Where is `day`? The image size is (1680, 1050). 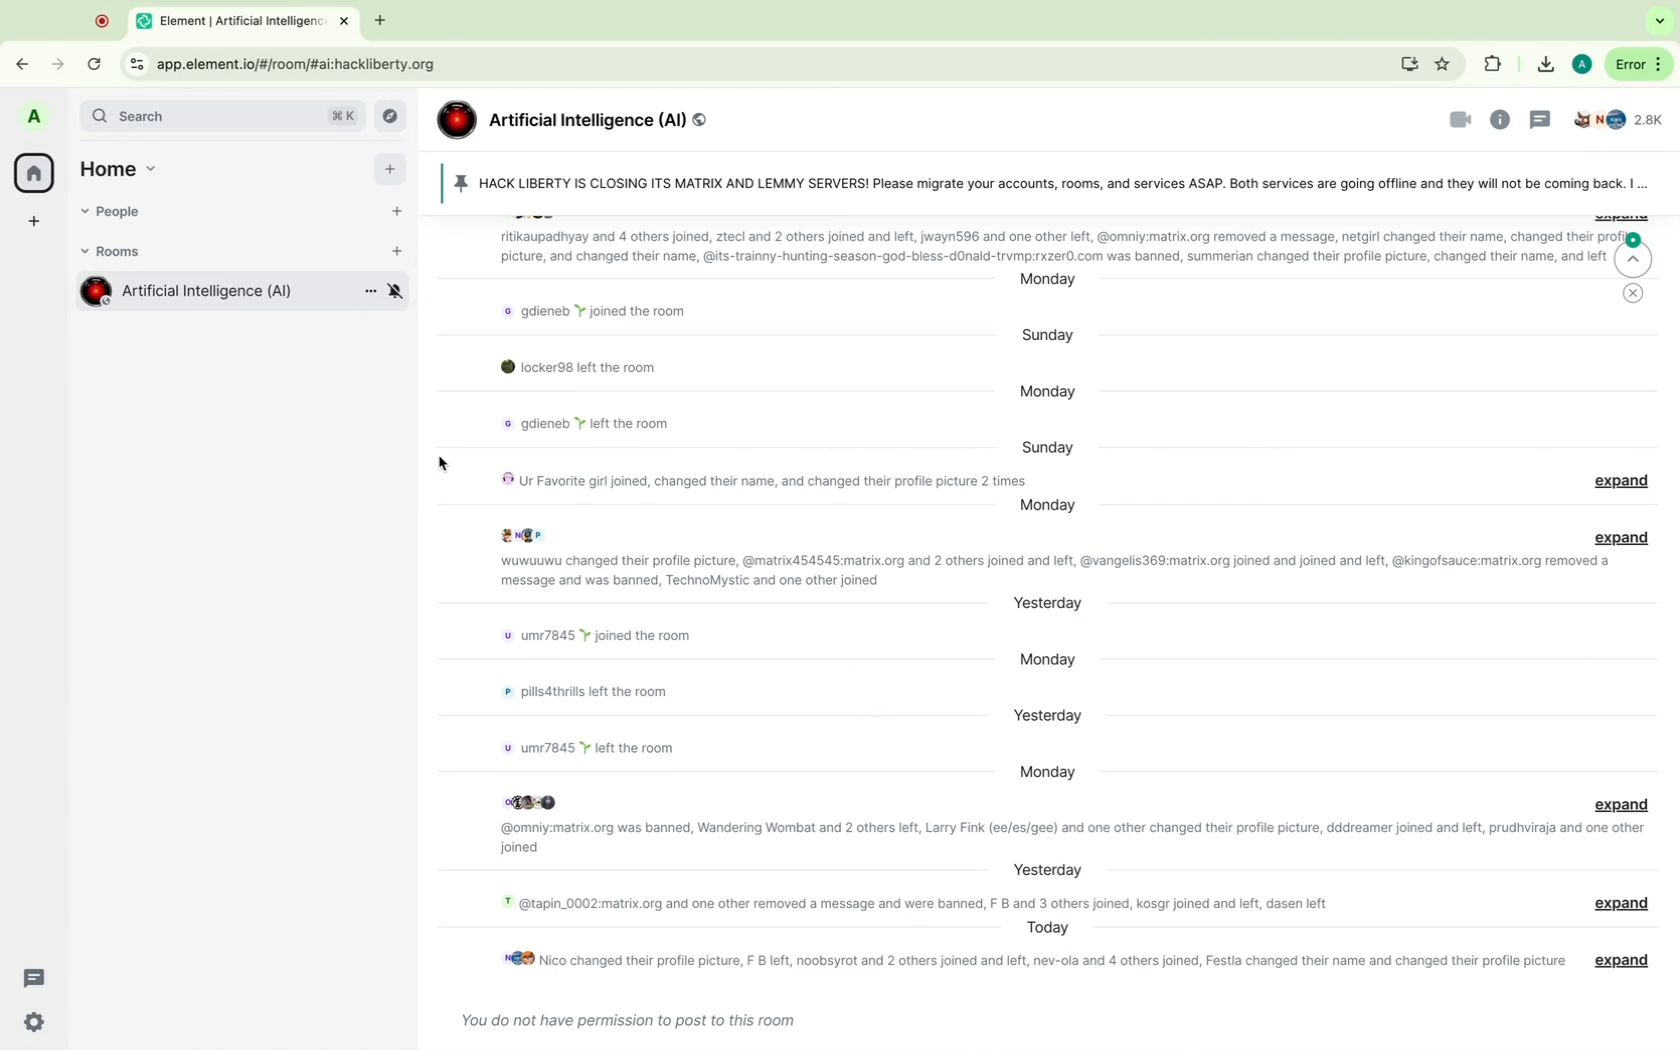 day is located at coordinates (1041, 868).